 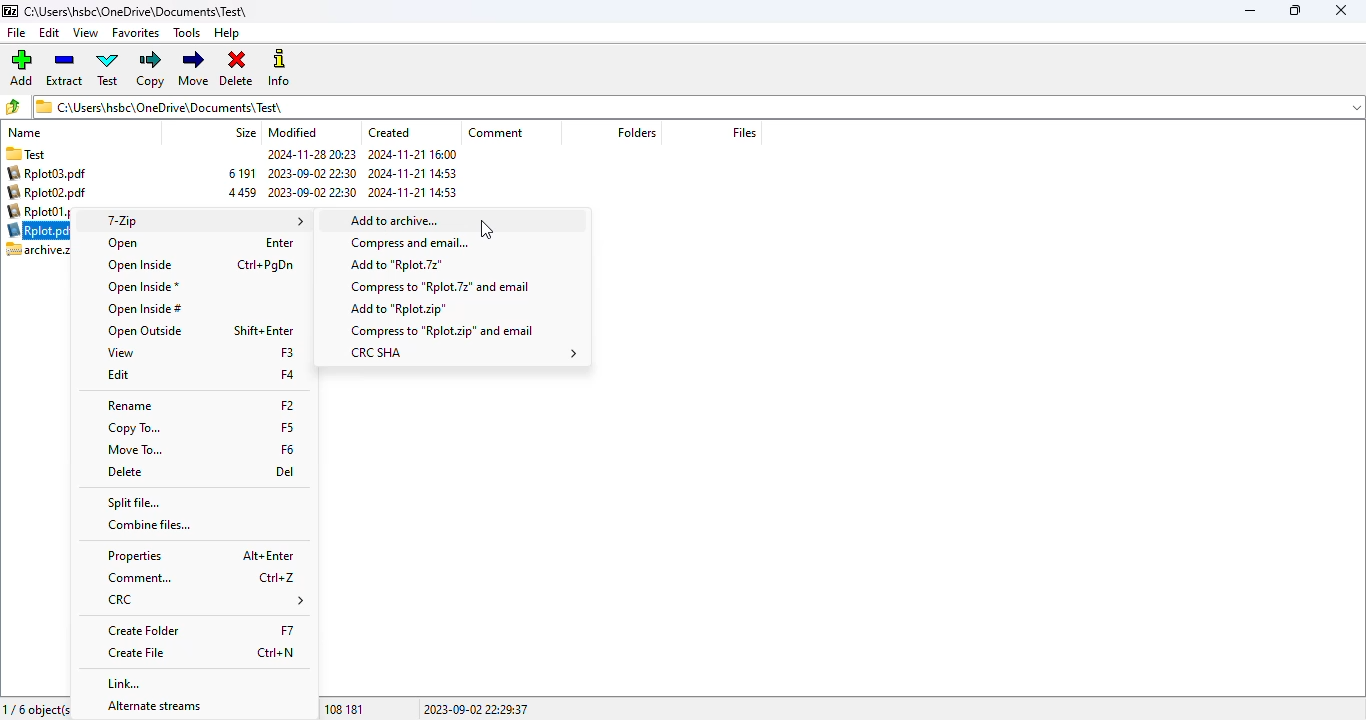 What do you see at coordinates (244, 132) in the screenshot?
I see `size` at bounding box center [244, 132].